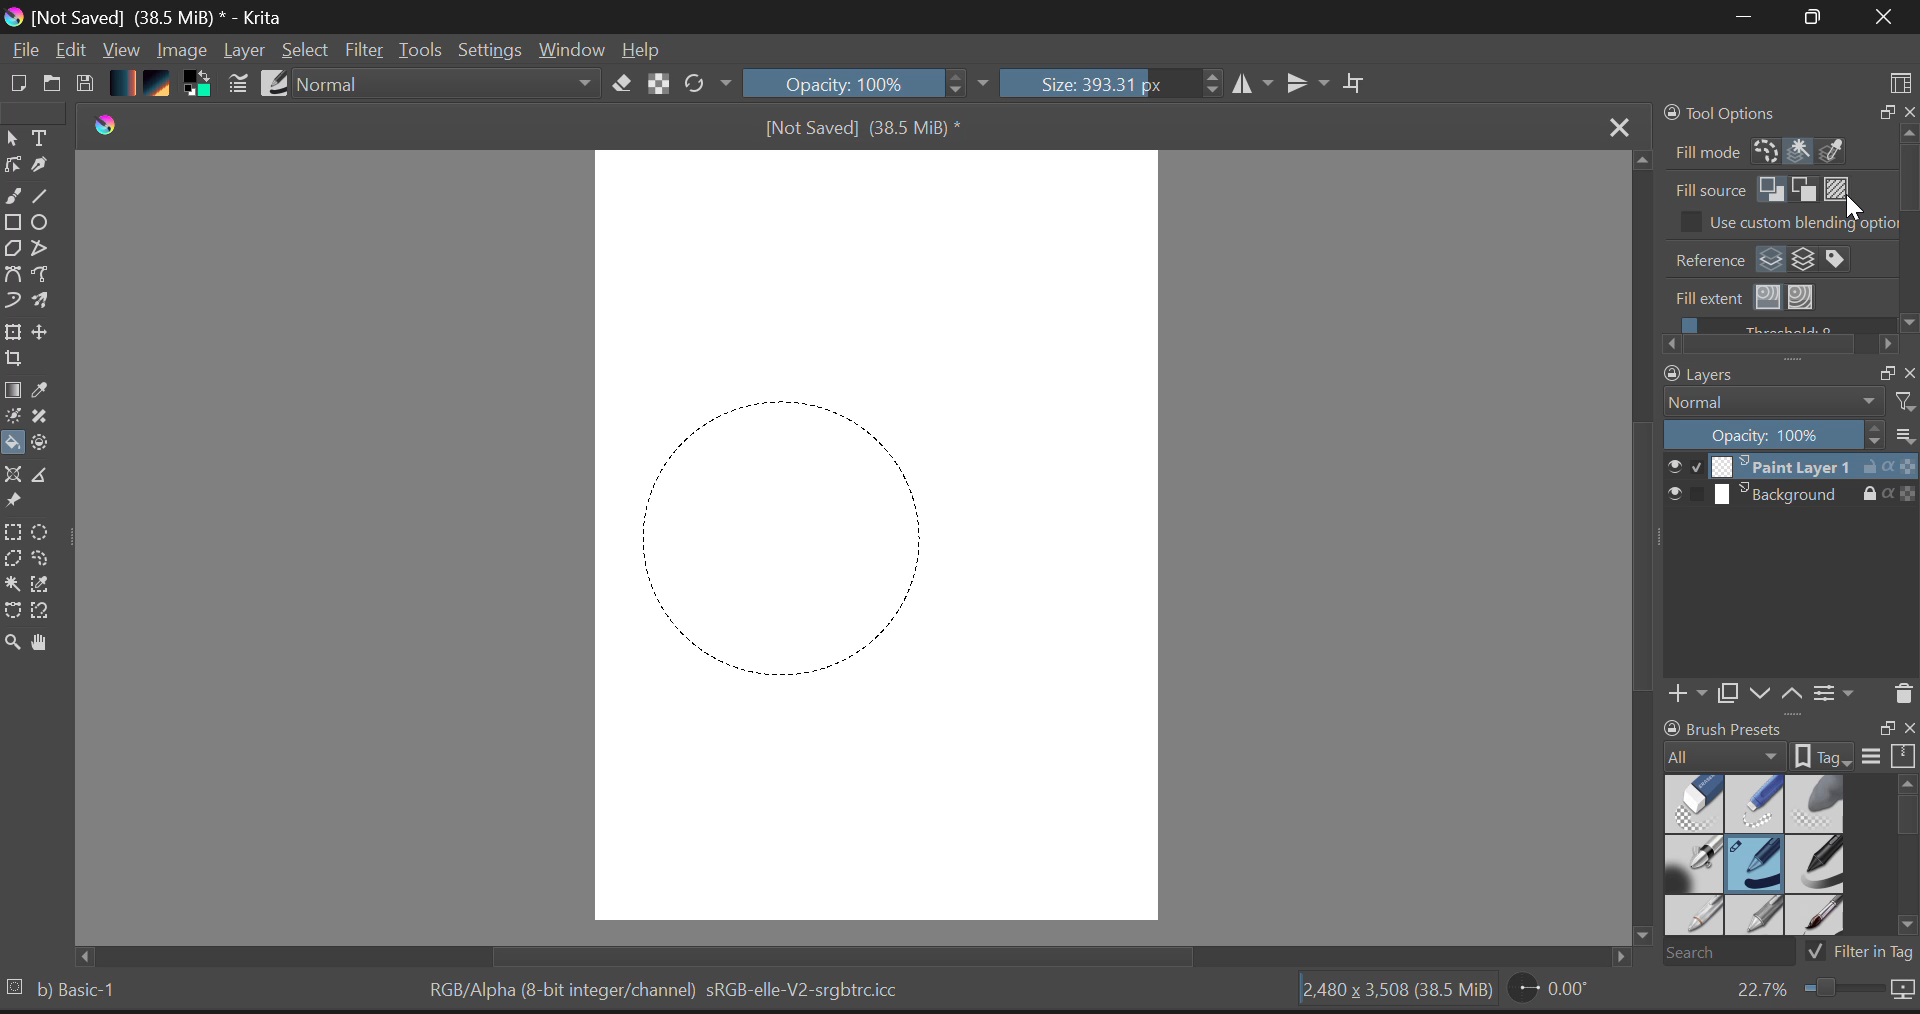 This screenshot has height=1014, width=1920. Describe the element at coordinates (12, 534) in the screenshot. I see `Rectangle Selection` at that location.